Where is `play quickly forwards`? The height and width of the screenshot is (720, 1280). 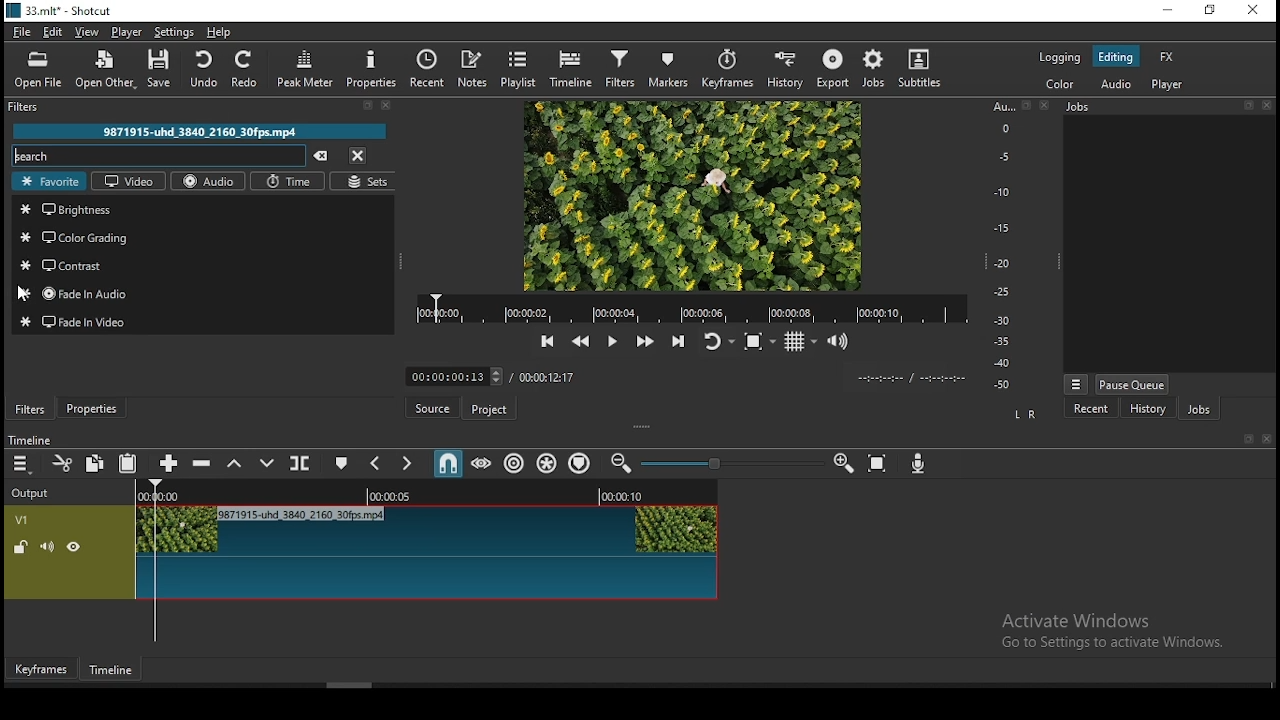
play quickly forwards is located at coordinates (646, 340).